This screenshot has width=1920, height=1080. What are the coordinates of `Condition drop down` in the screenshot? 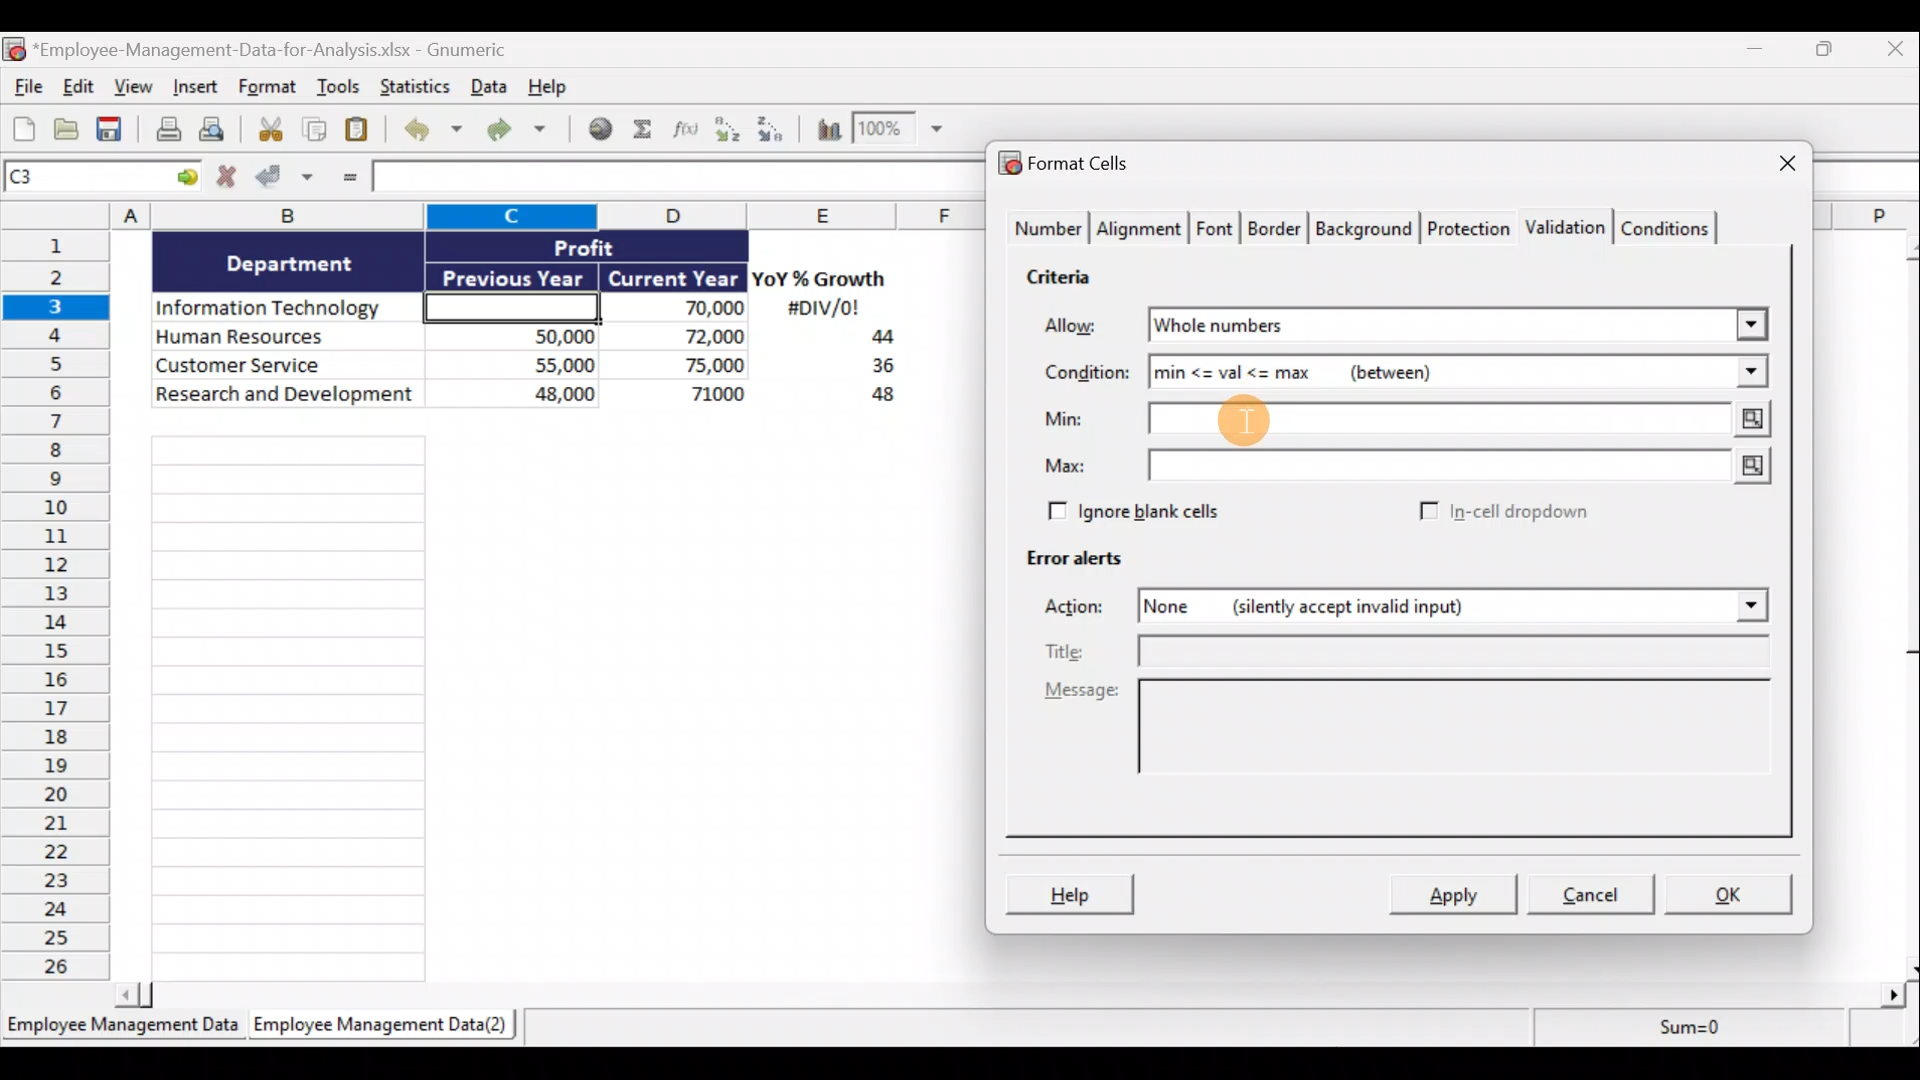 It's located at (1752, 373).